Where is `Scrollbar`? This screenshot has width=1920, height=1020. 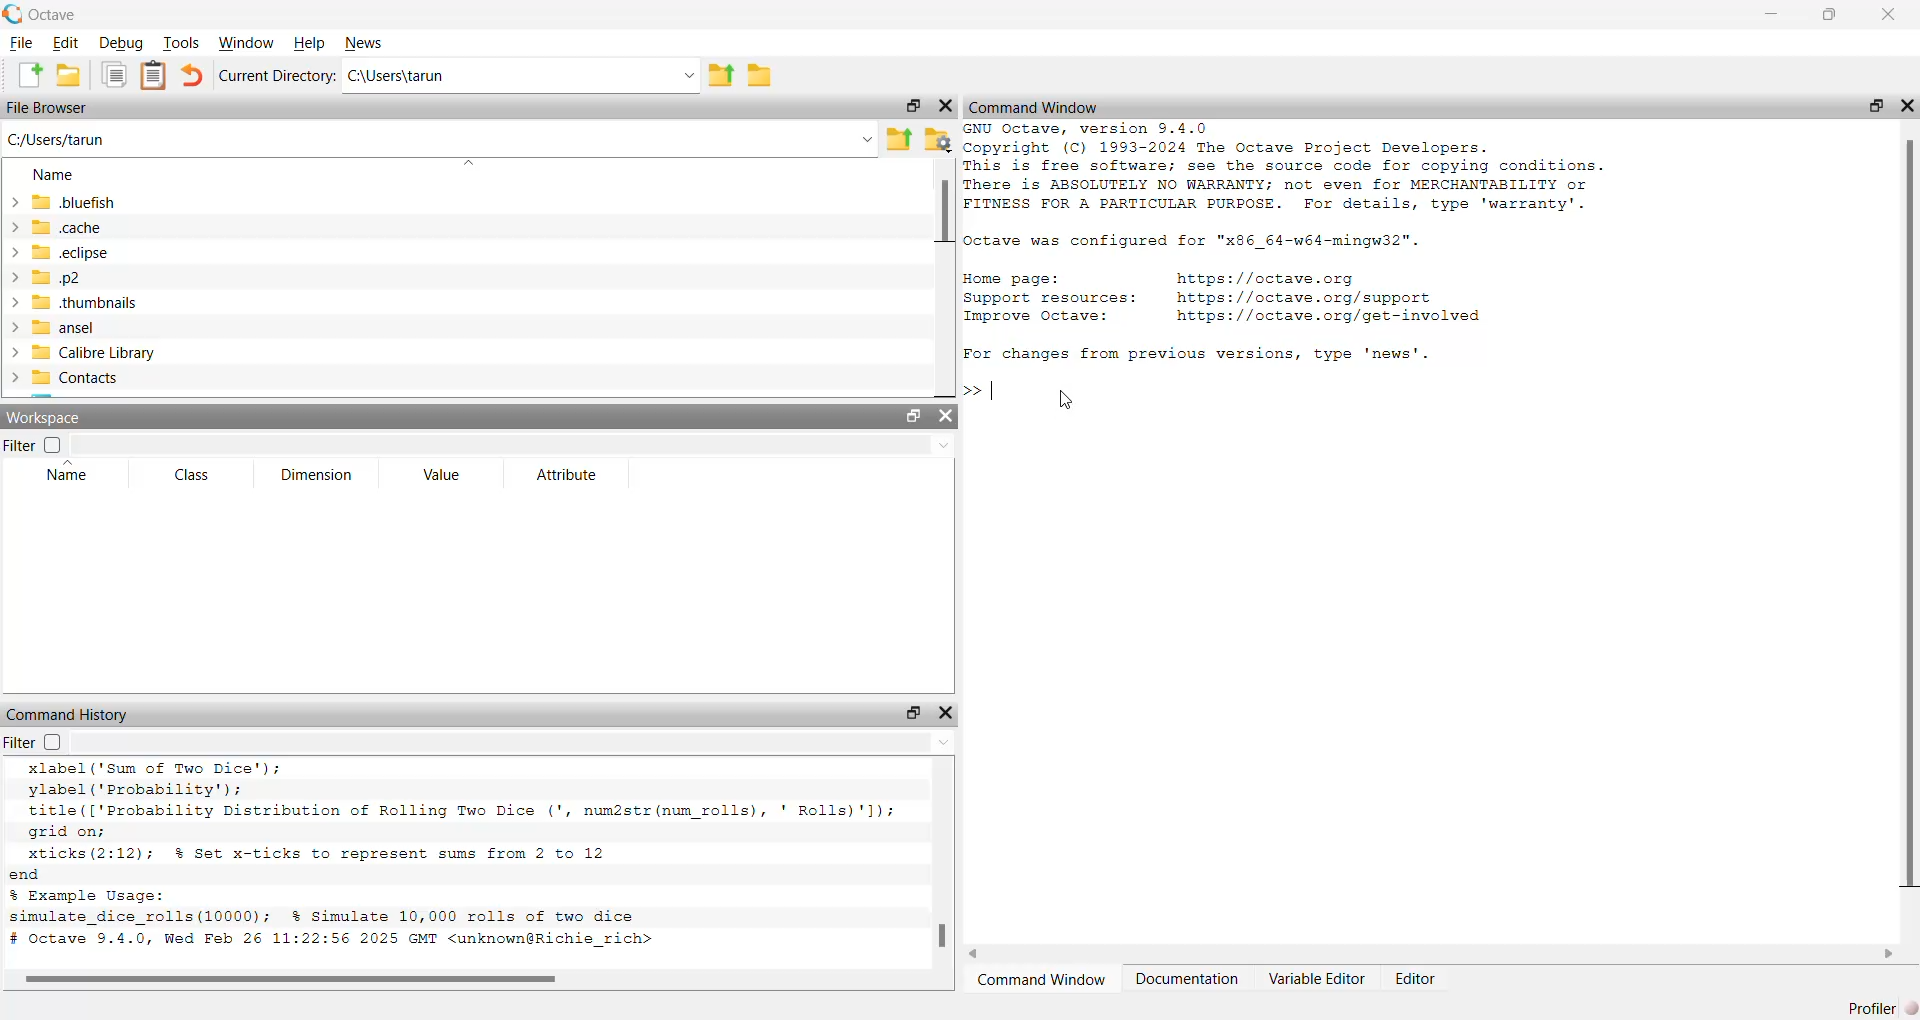 Scrollbar is located at coordinates (1907, 512).